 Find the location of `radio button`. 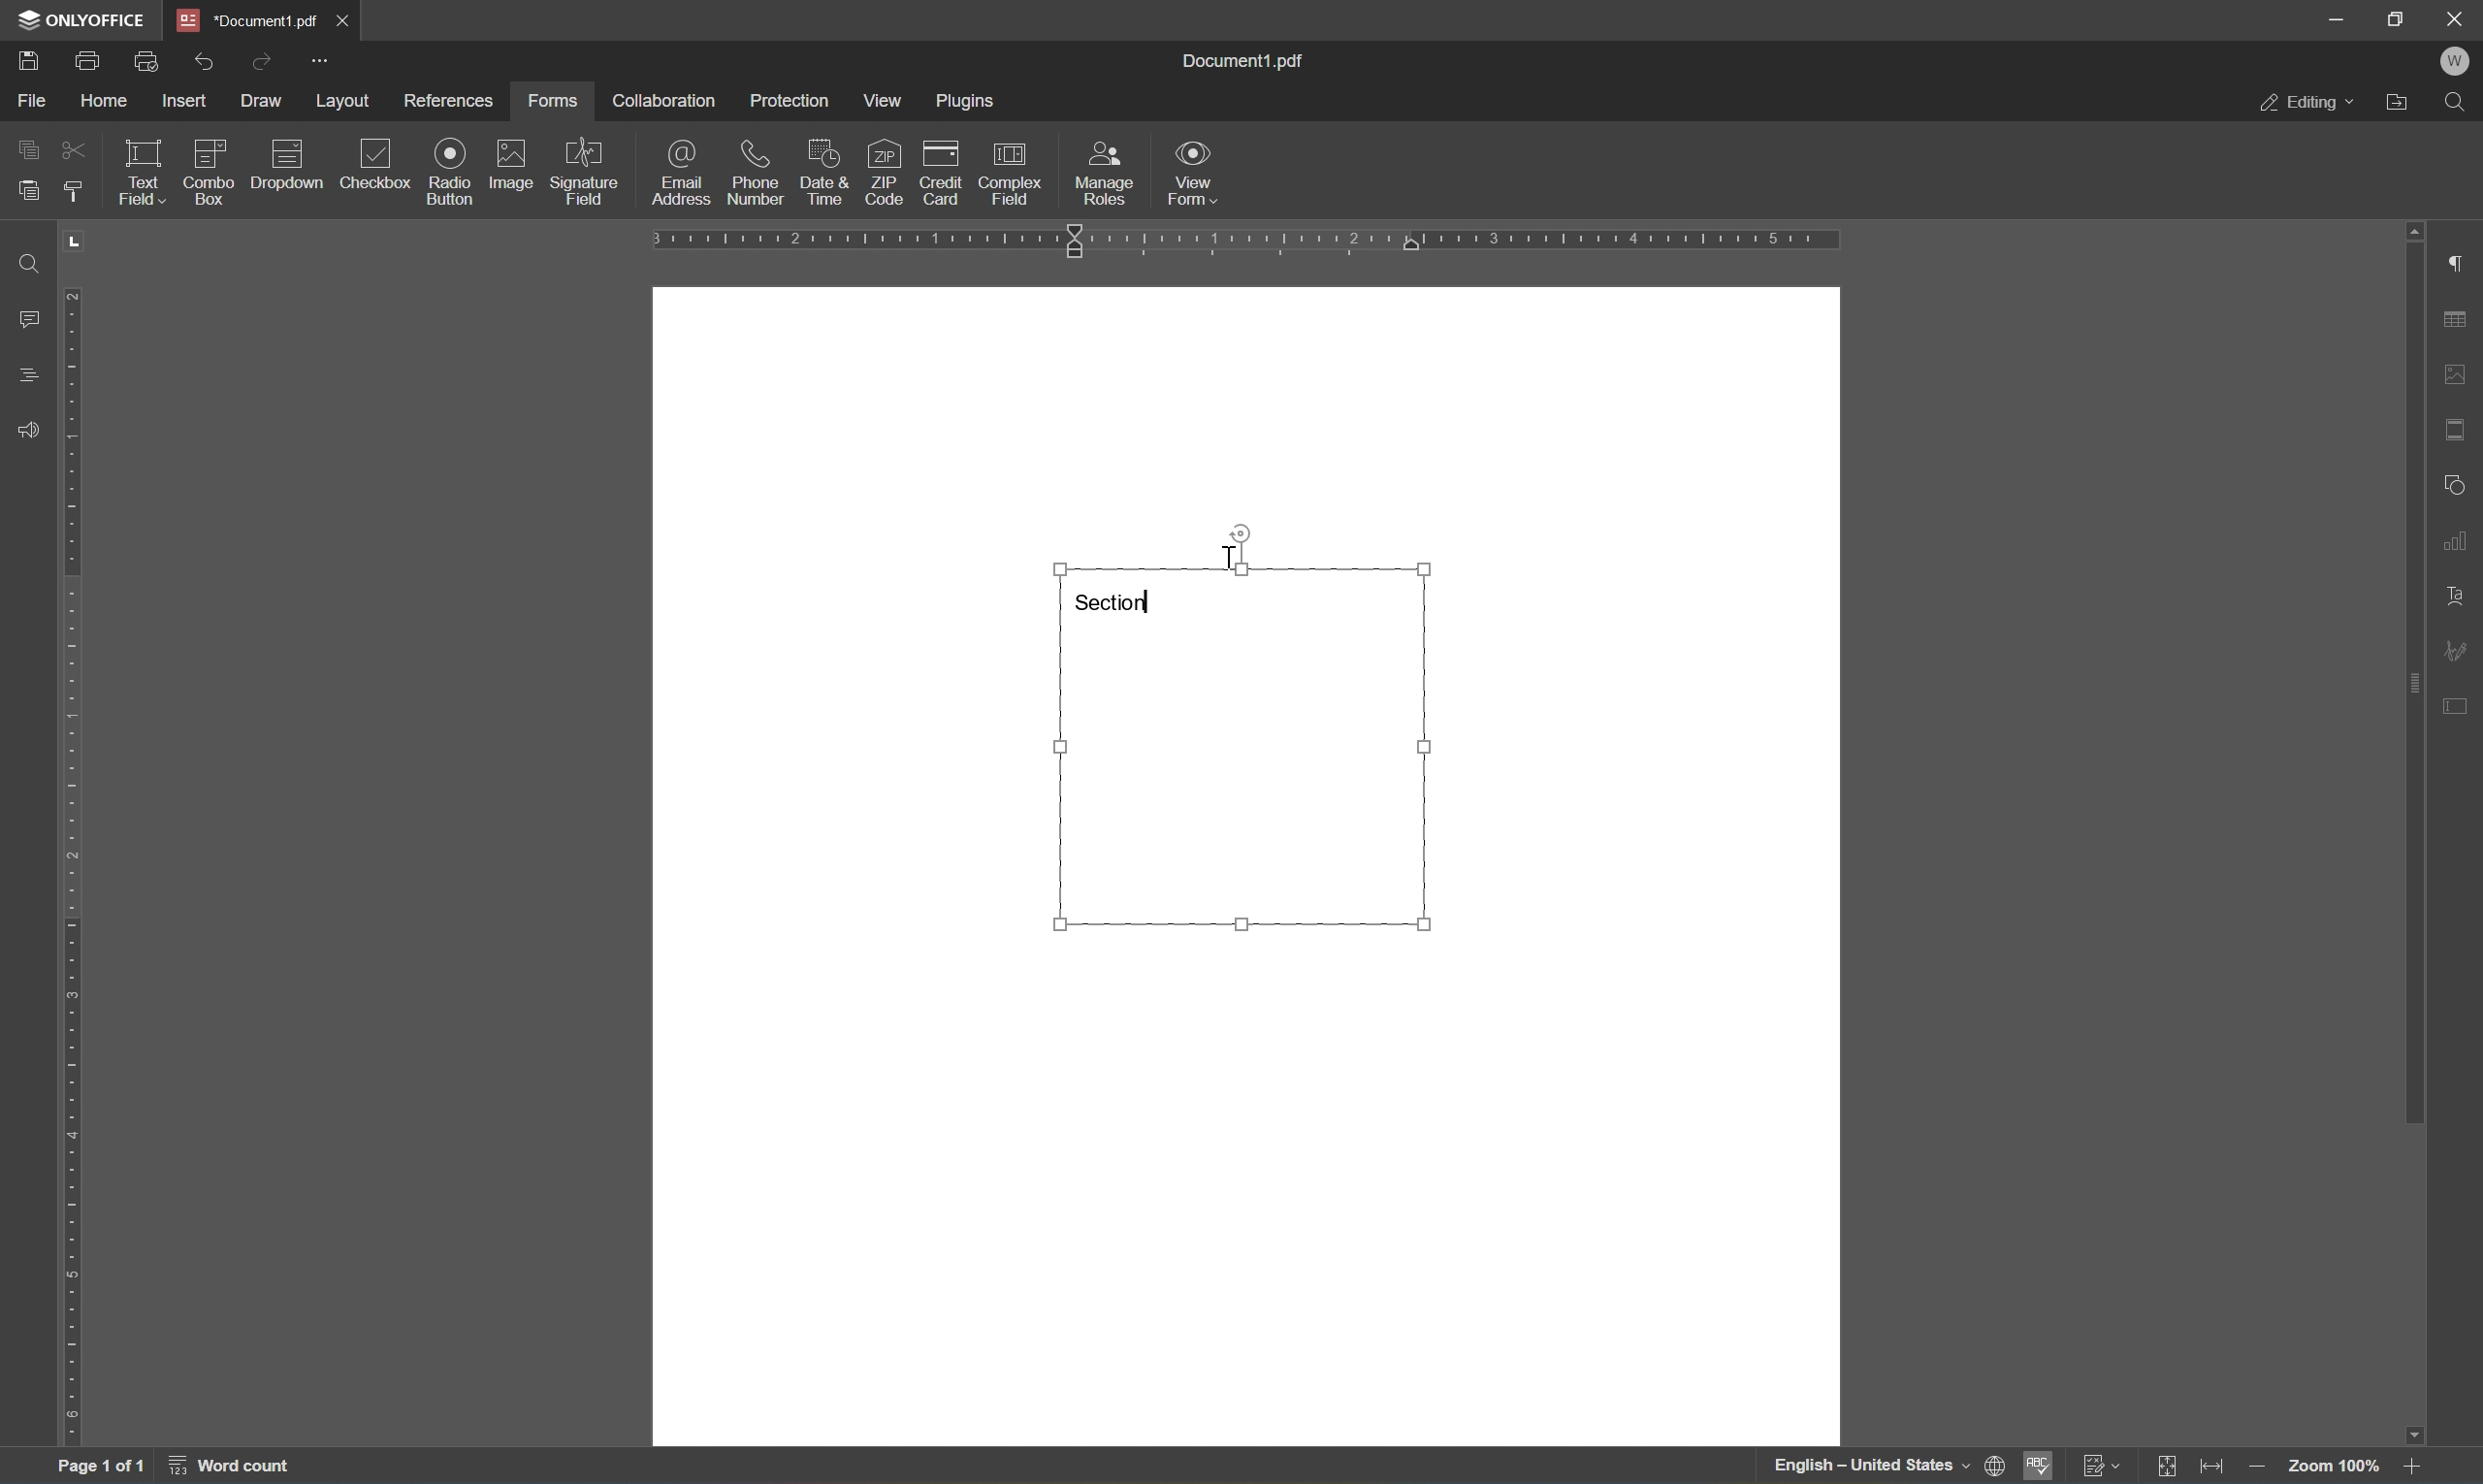

radio button is located at coordinates (447, 171).